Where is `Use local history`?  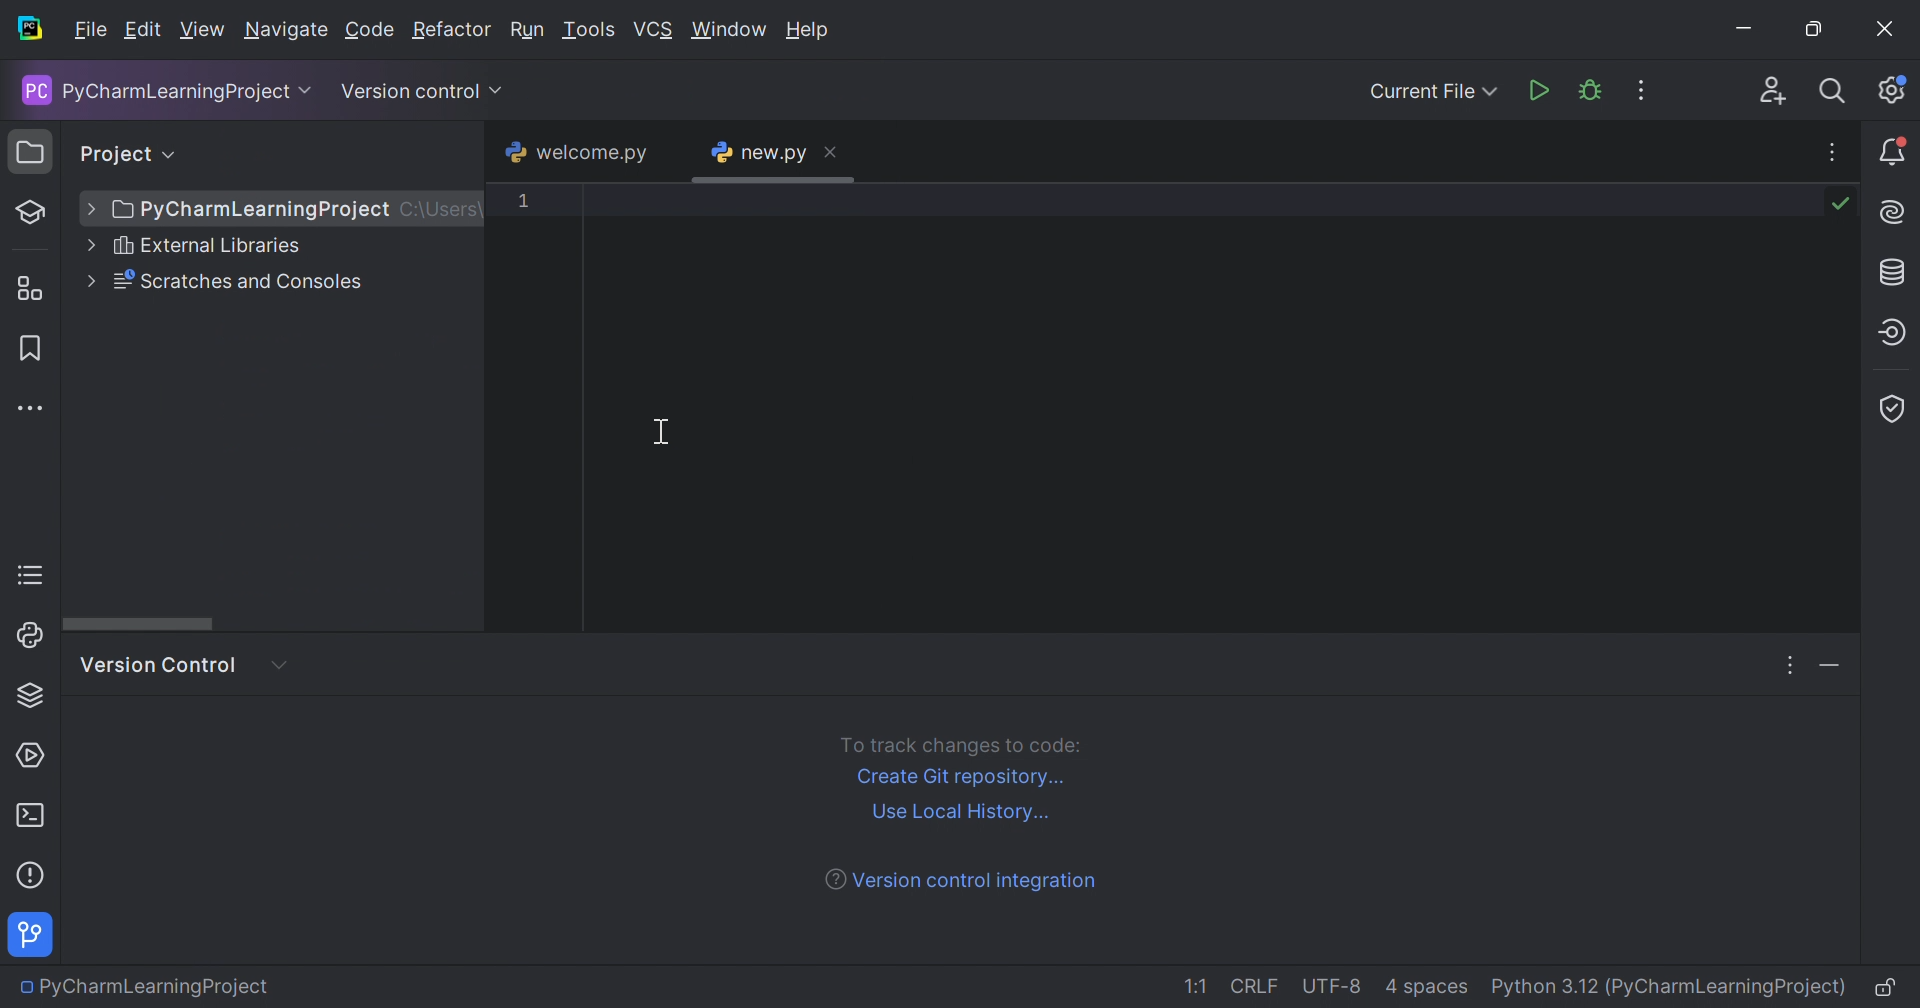
Use local history is located at coordinates (966, 814).